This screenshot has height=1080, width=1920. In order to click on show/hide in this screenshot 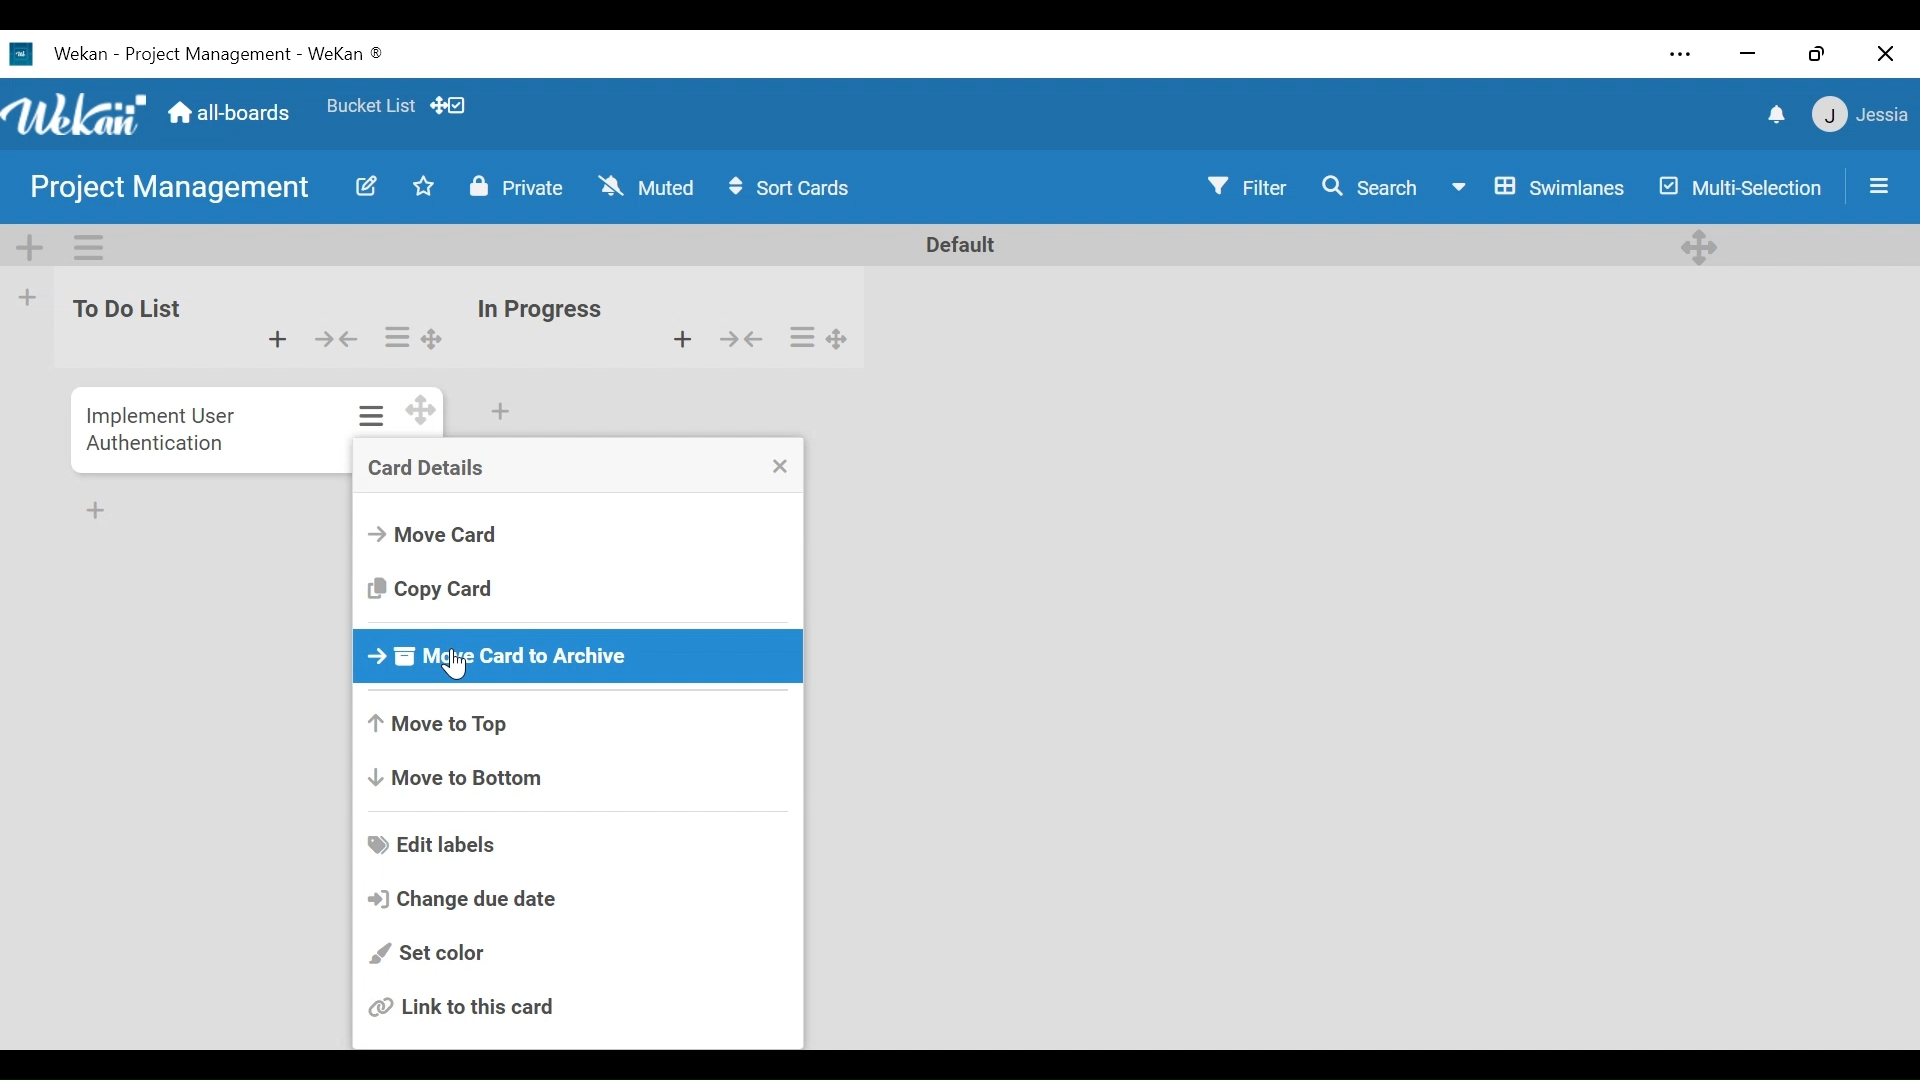, I will do `click(751, 343)`.